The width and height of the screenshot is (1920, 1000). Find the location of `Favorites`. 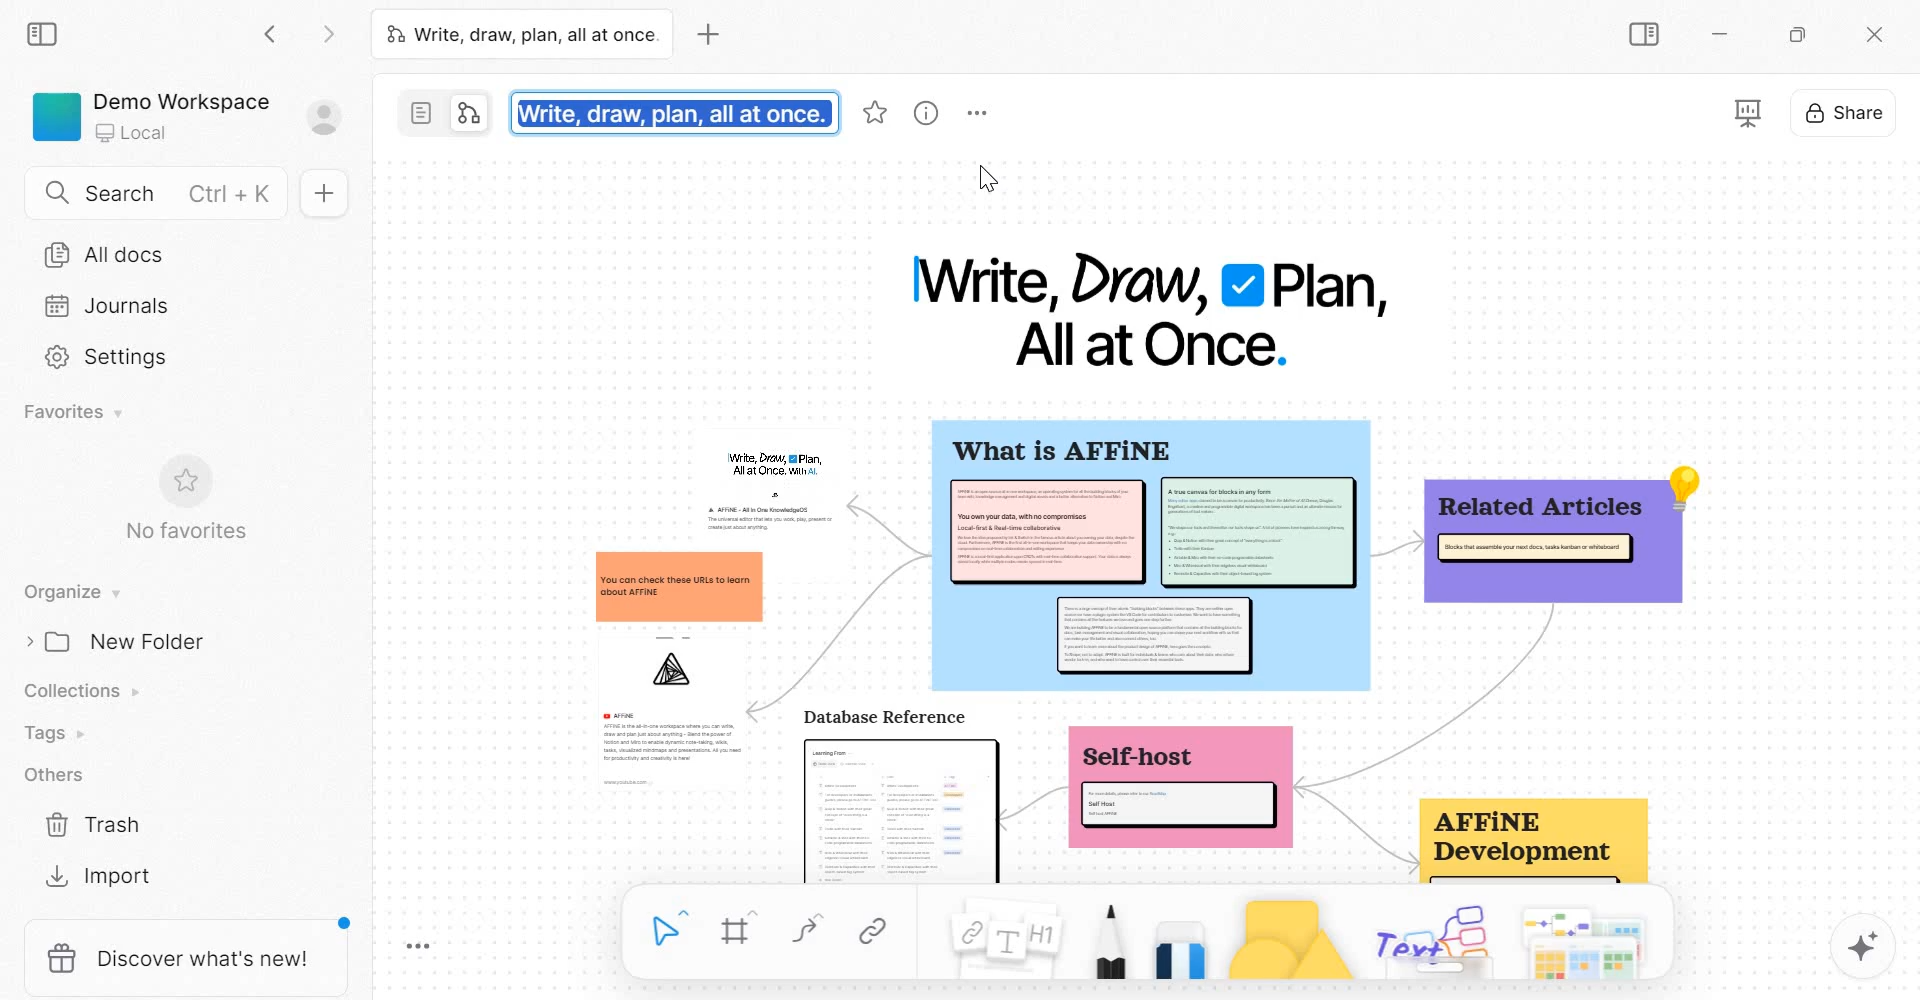

Favorites is located at coordinates (72, 412).